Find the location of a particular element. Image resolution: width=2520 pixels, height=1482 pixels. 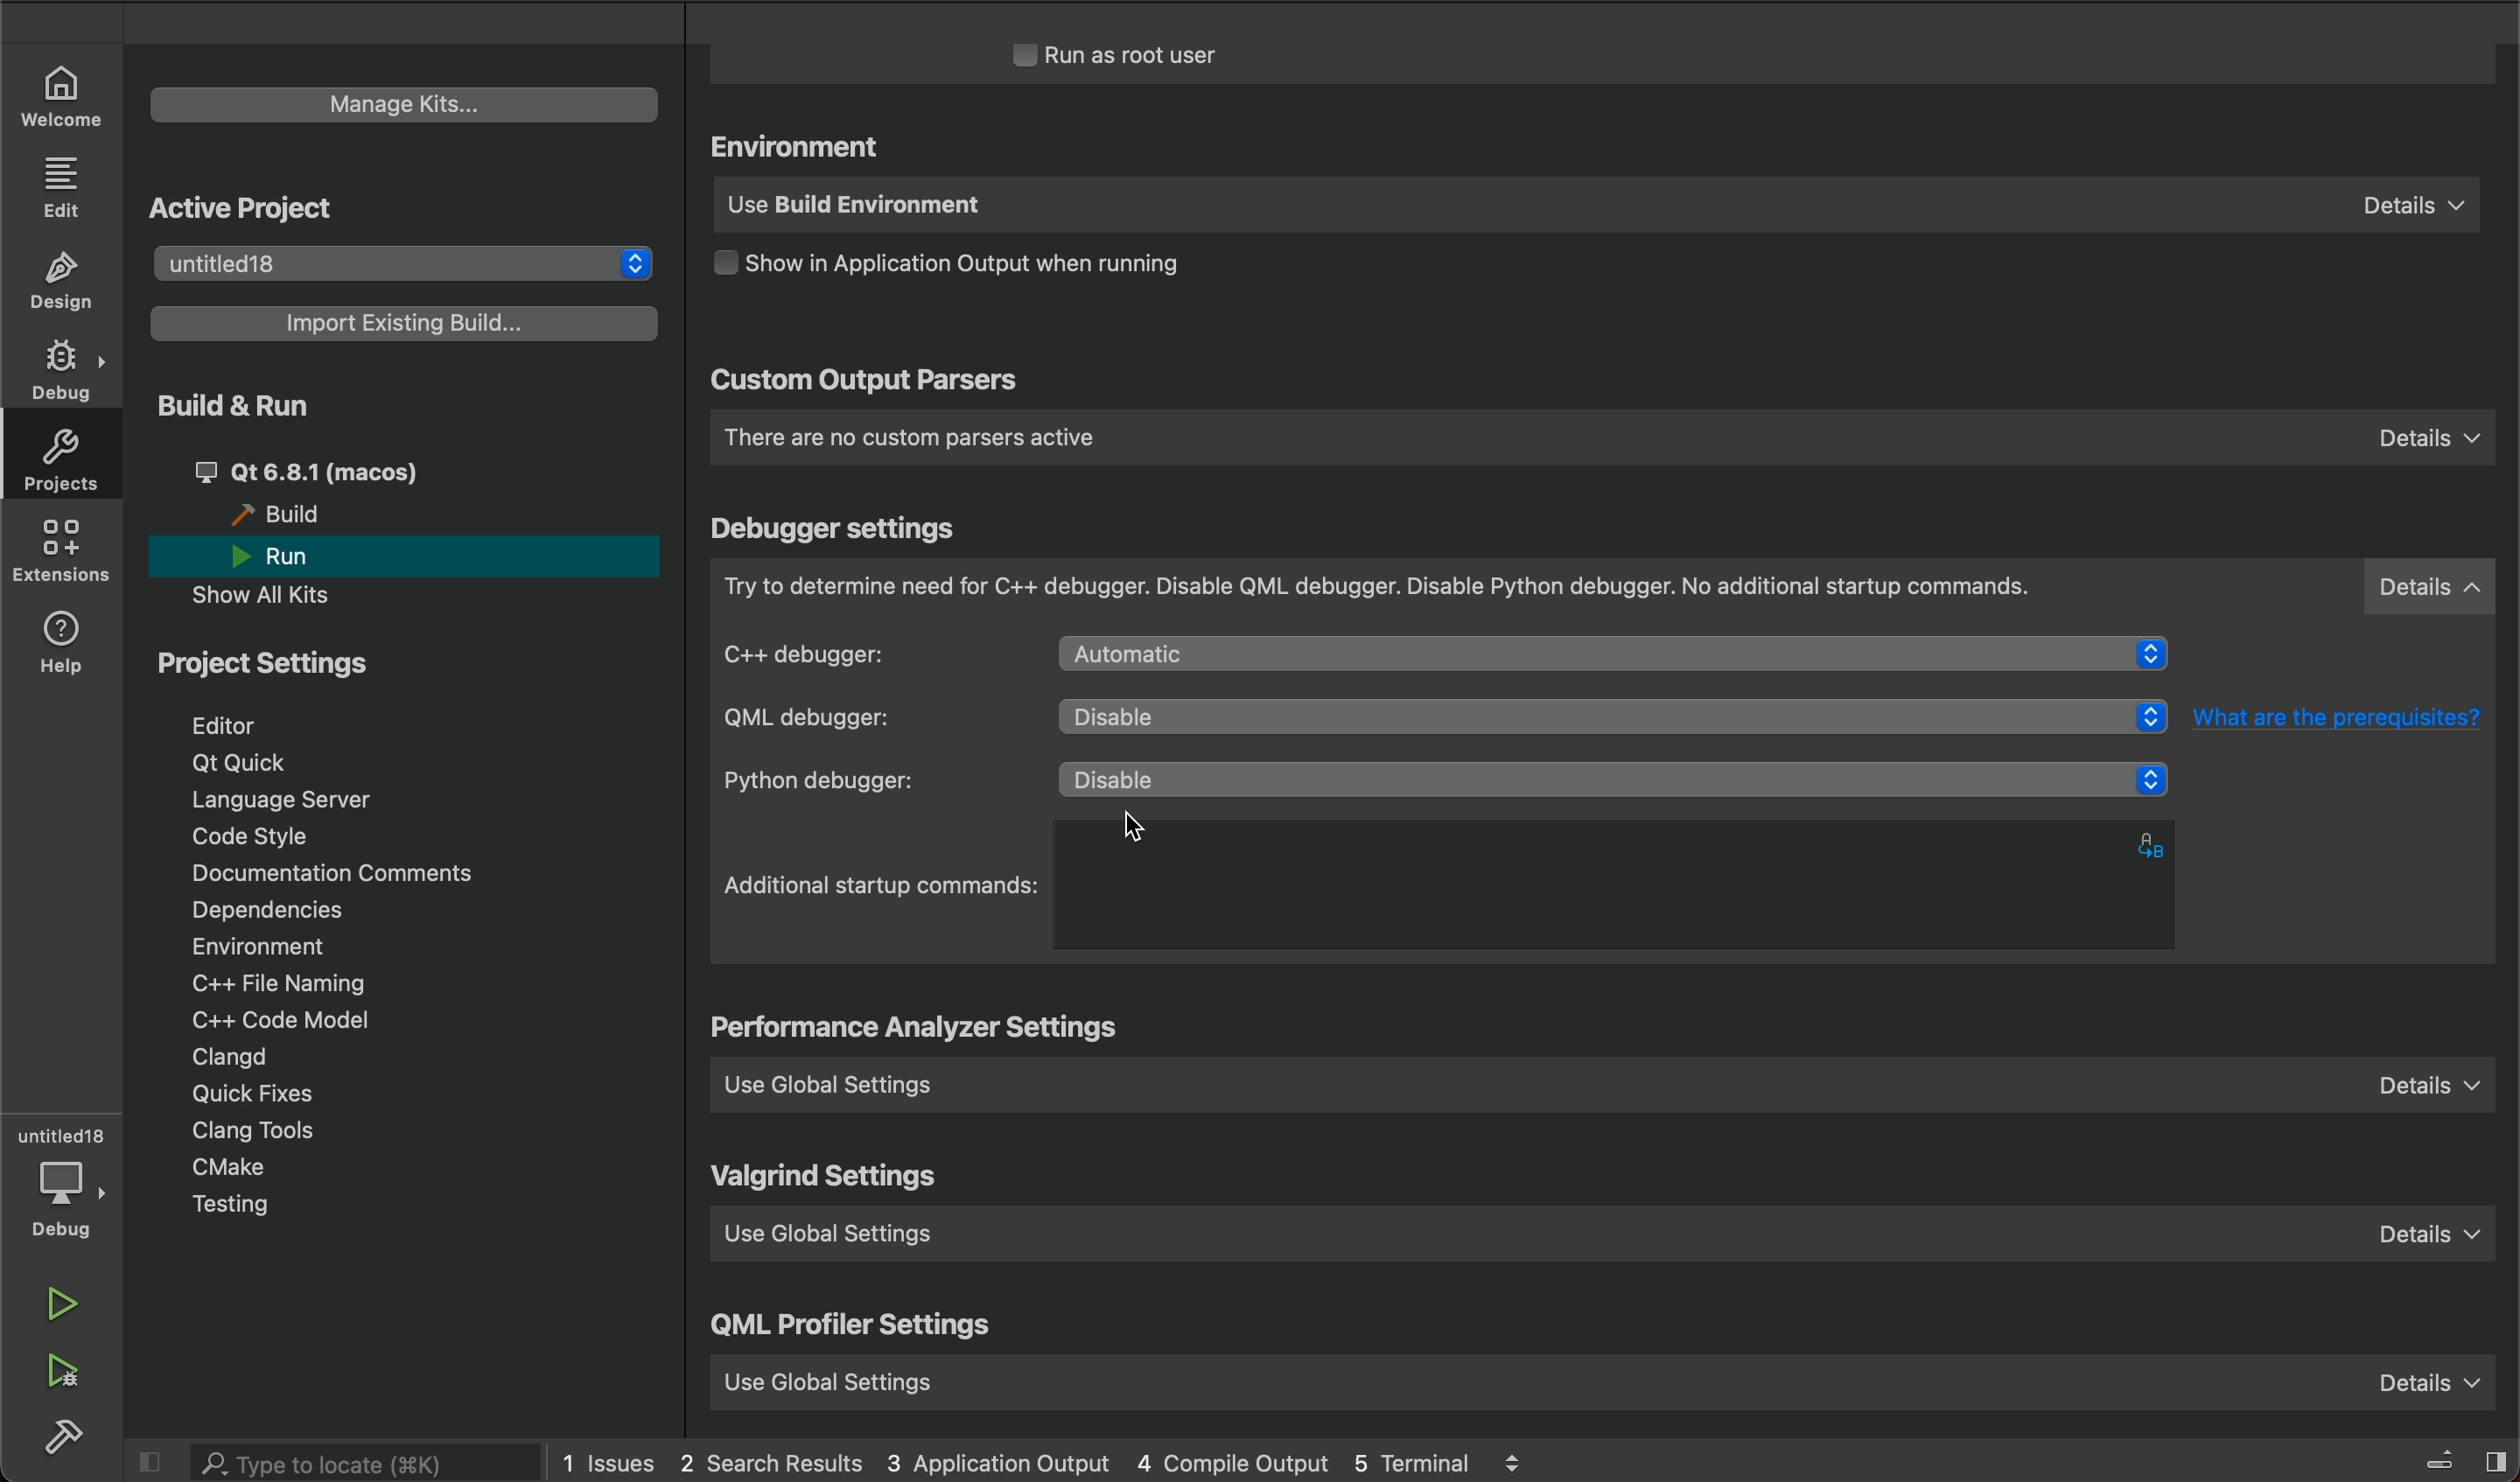

custom is located at coordinates (864, 383).